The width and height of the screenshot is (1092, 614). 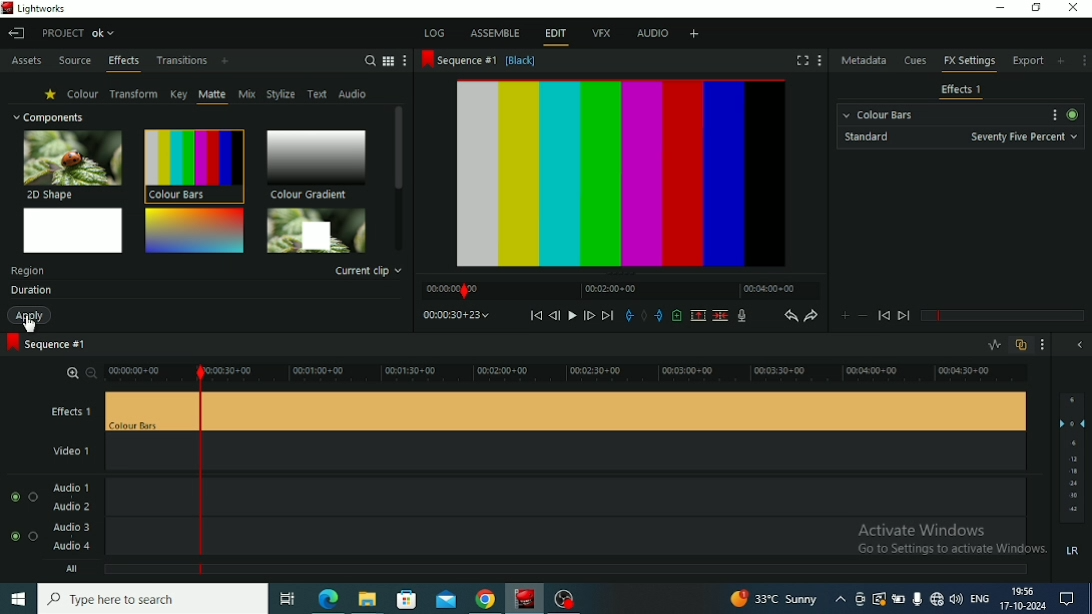 I want to click on Delete, so click(x=720, y=315).